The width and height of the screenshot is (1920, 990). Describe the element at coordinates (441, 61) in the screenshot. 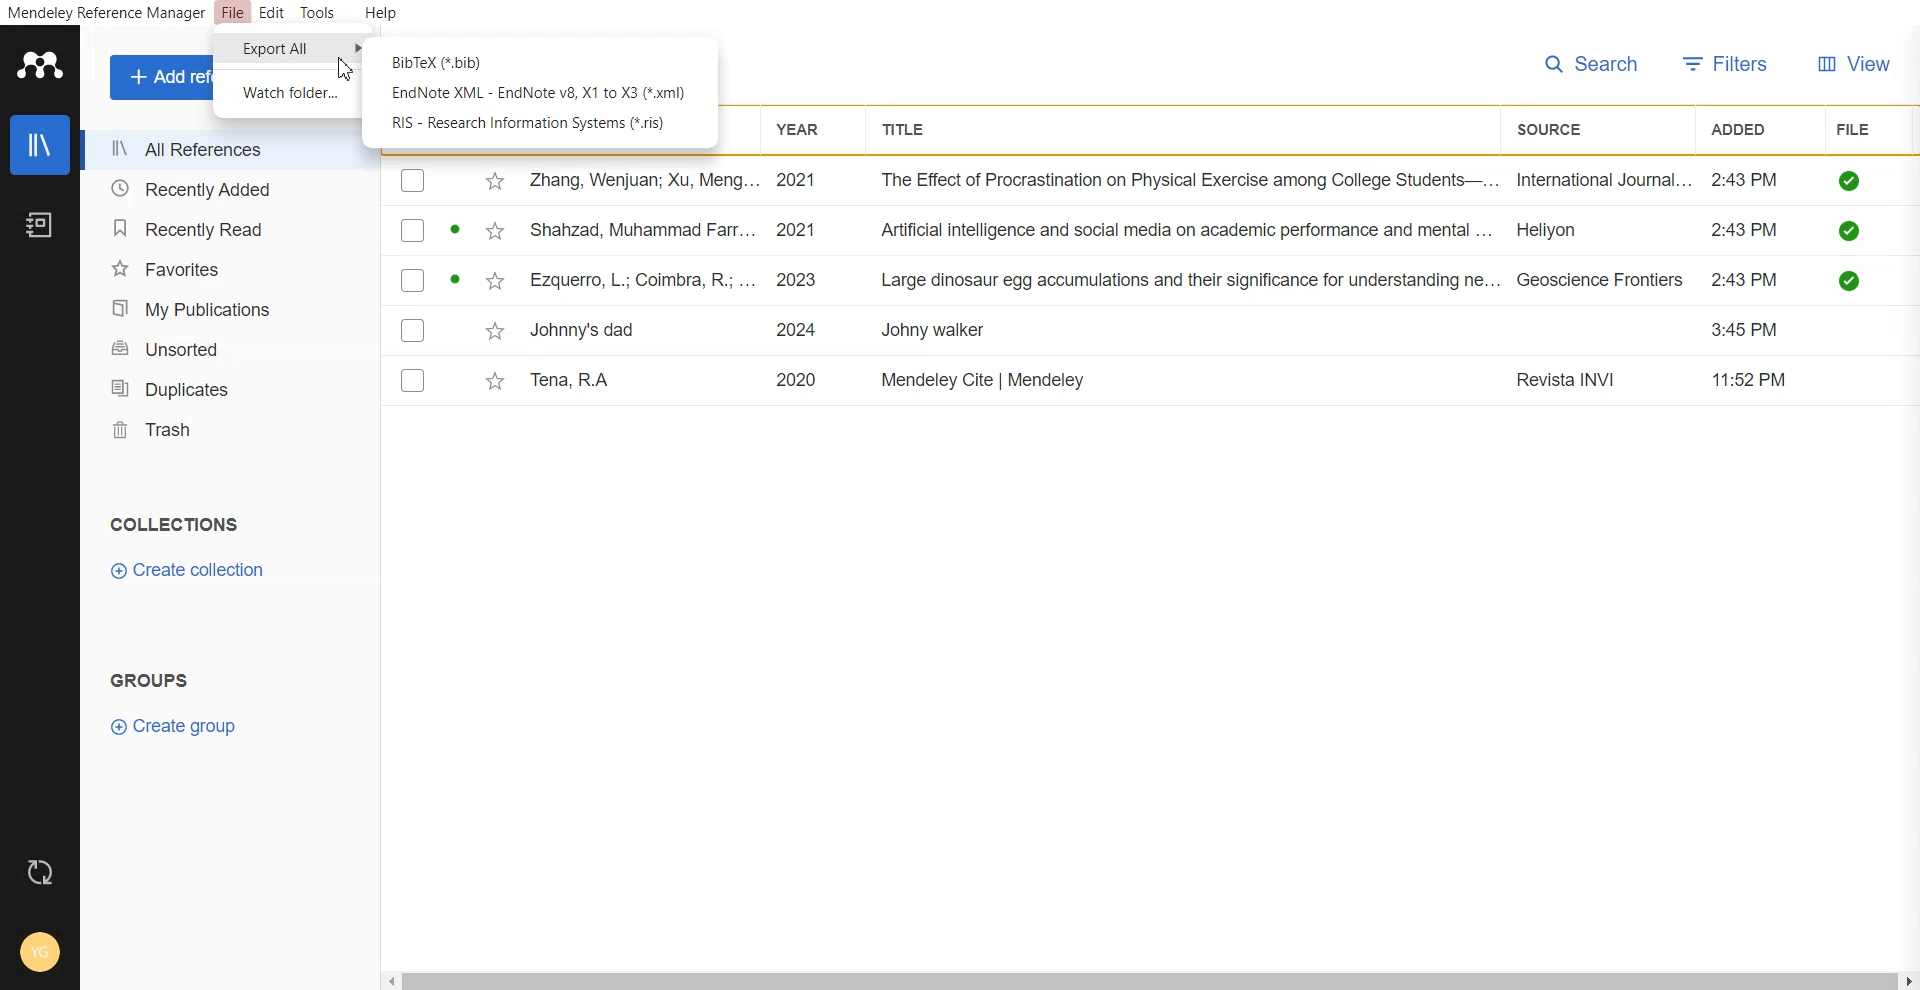

I see `BibTeX (*.bib)` at that location.